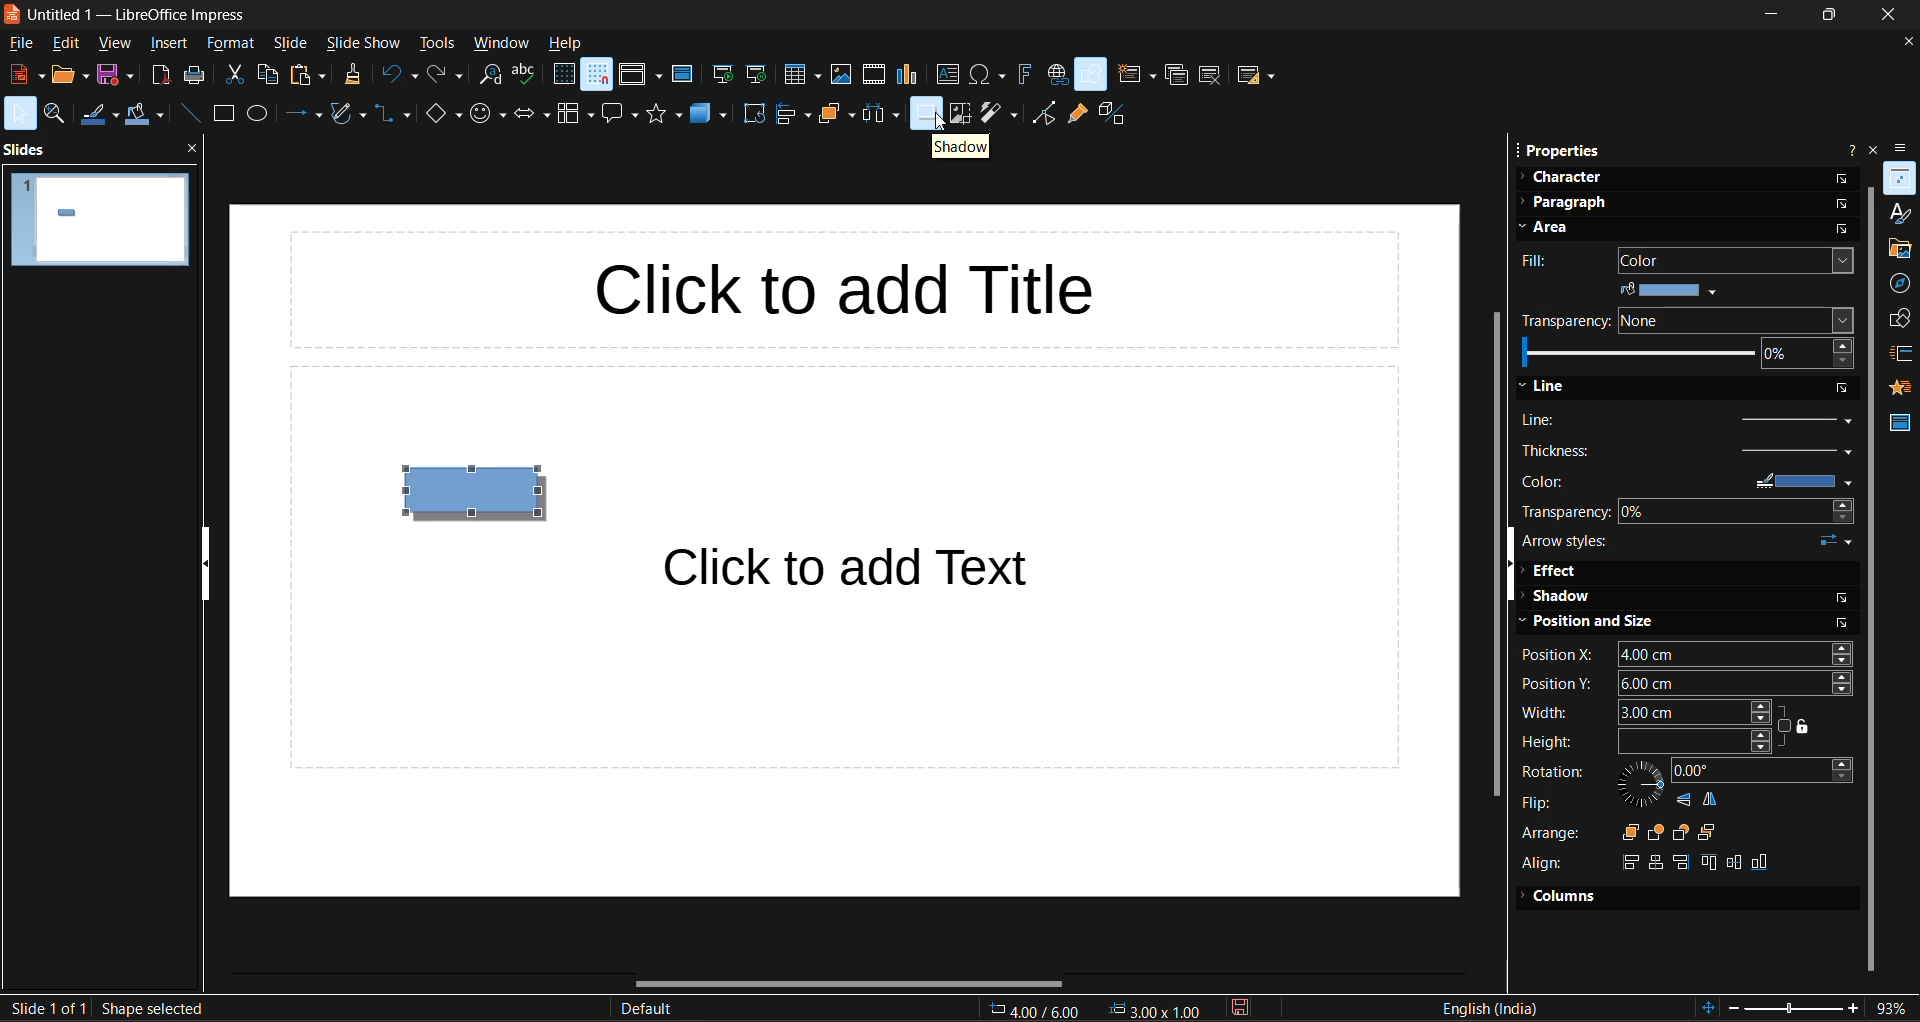 This screenshot has width=1920, height=1022. Describe the element at coordinates (530, 115) in the screenshot. I see `block arrows` at that location.